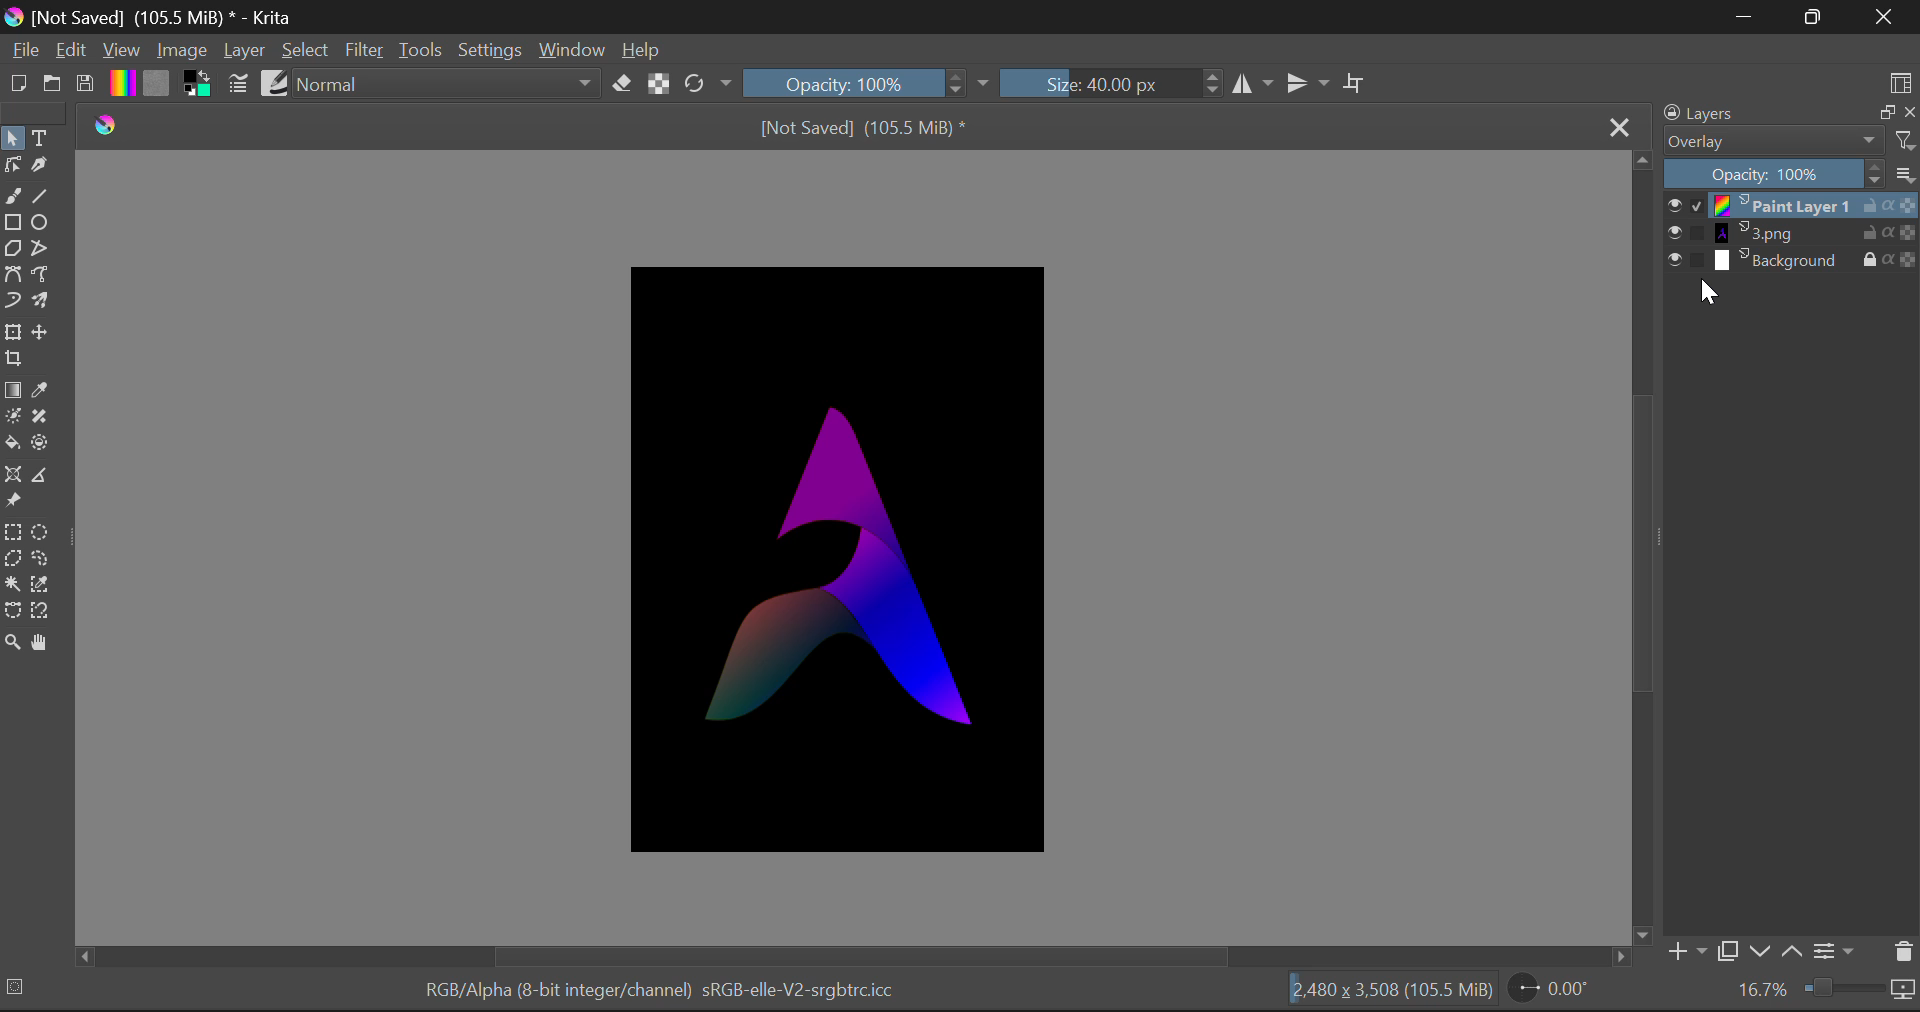 The width and height of the screenshot is (1920, 1012). Describe the element at coordinates (14, 643) in the screenshot. I see `Zoom` at that location.